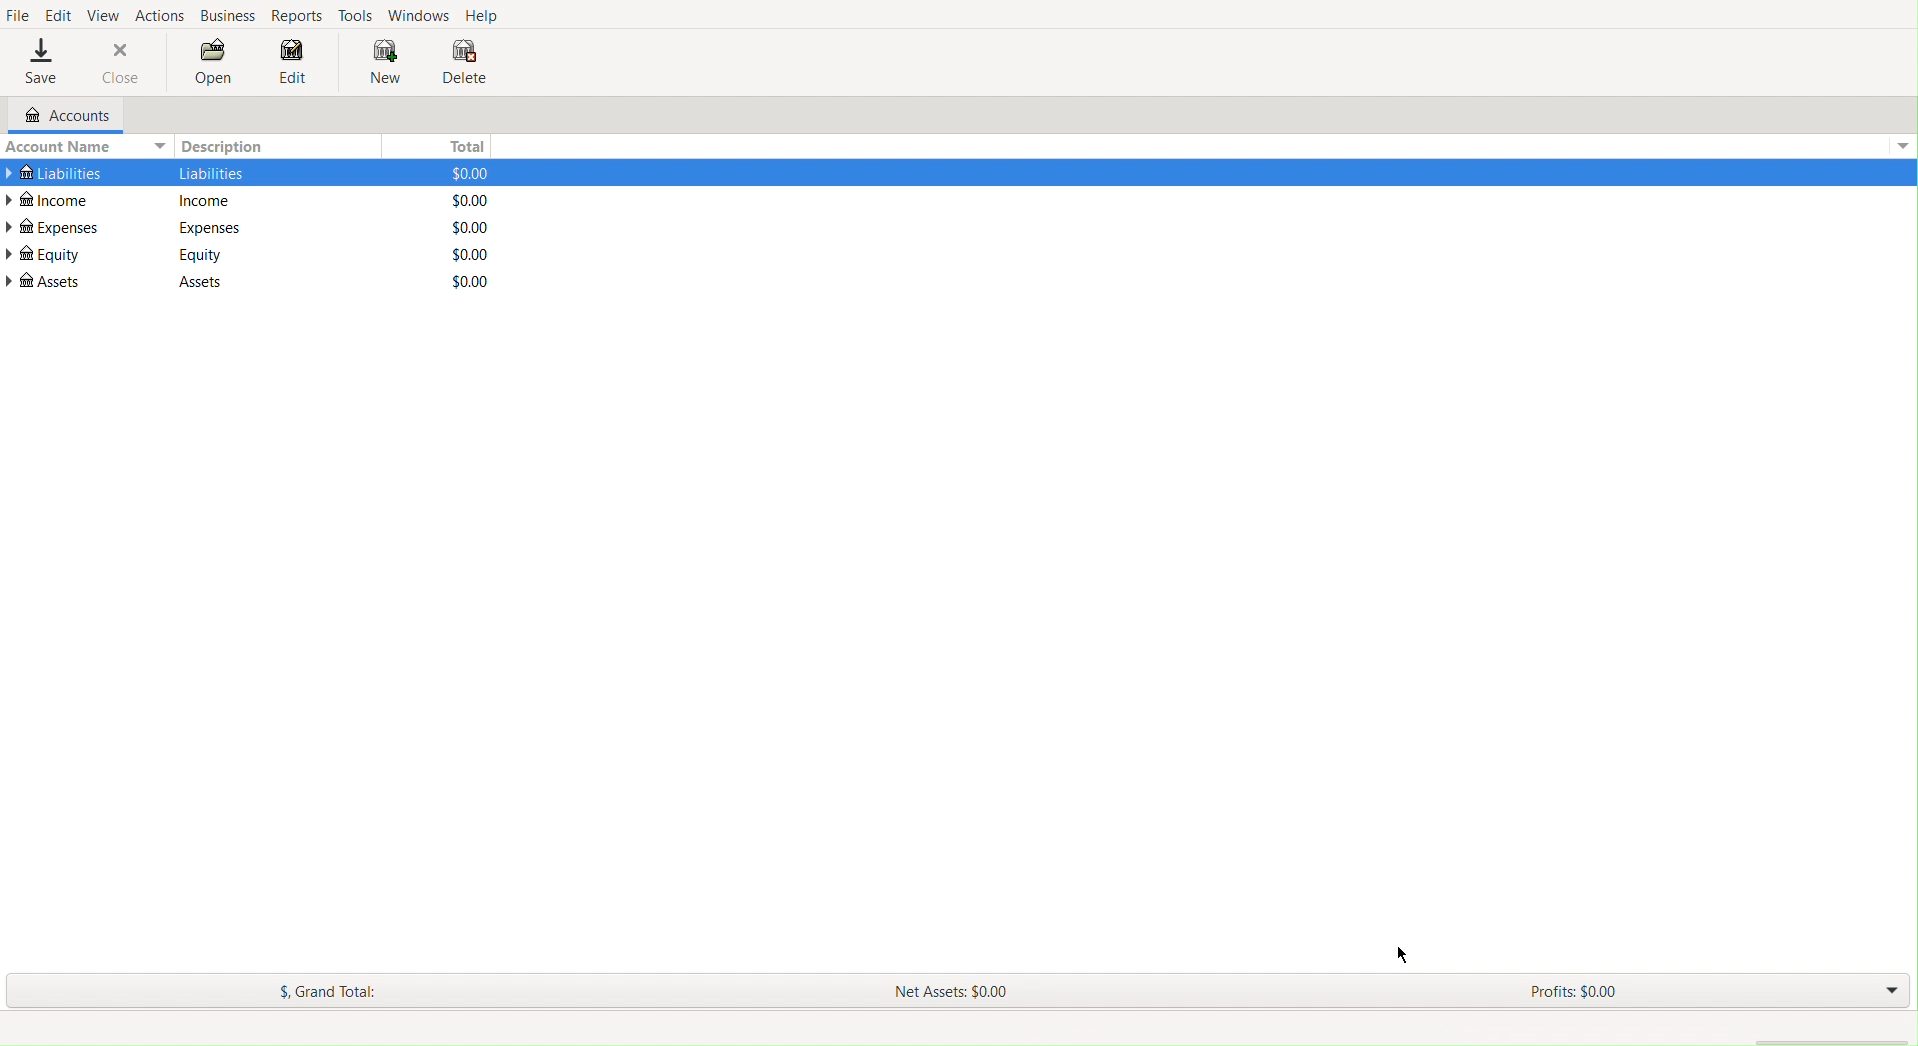  I want to click on $0.00, so click(462, 228).